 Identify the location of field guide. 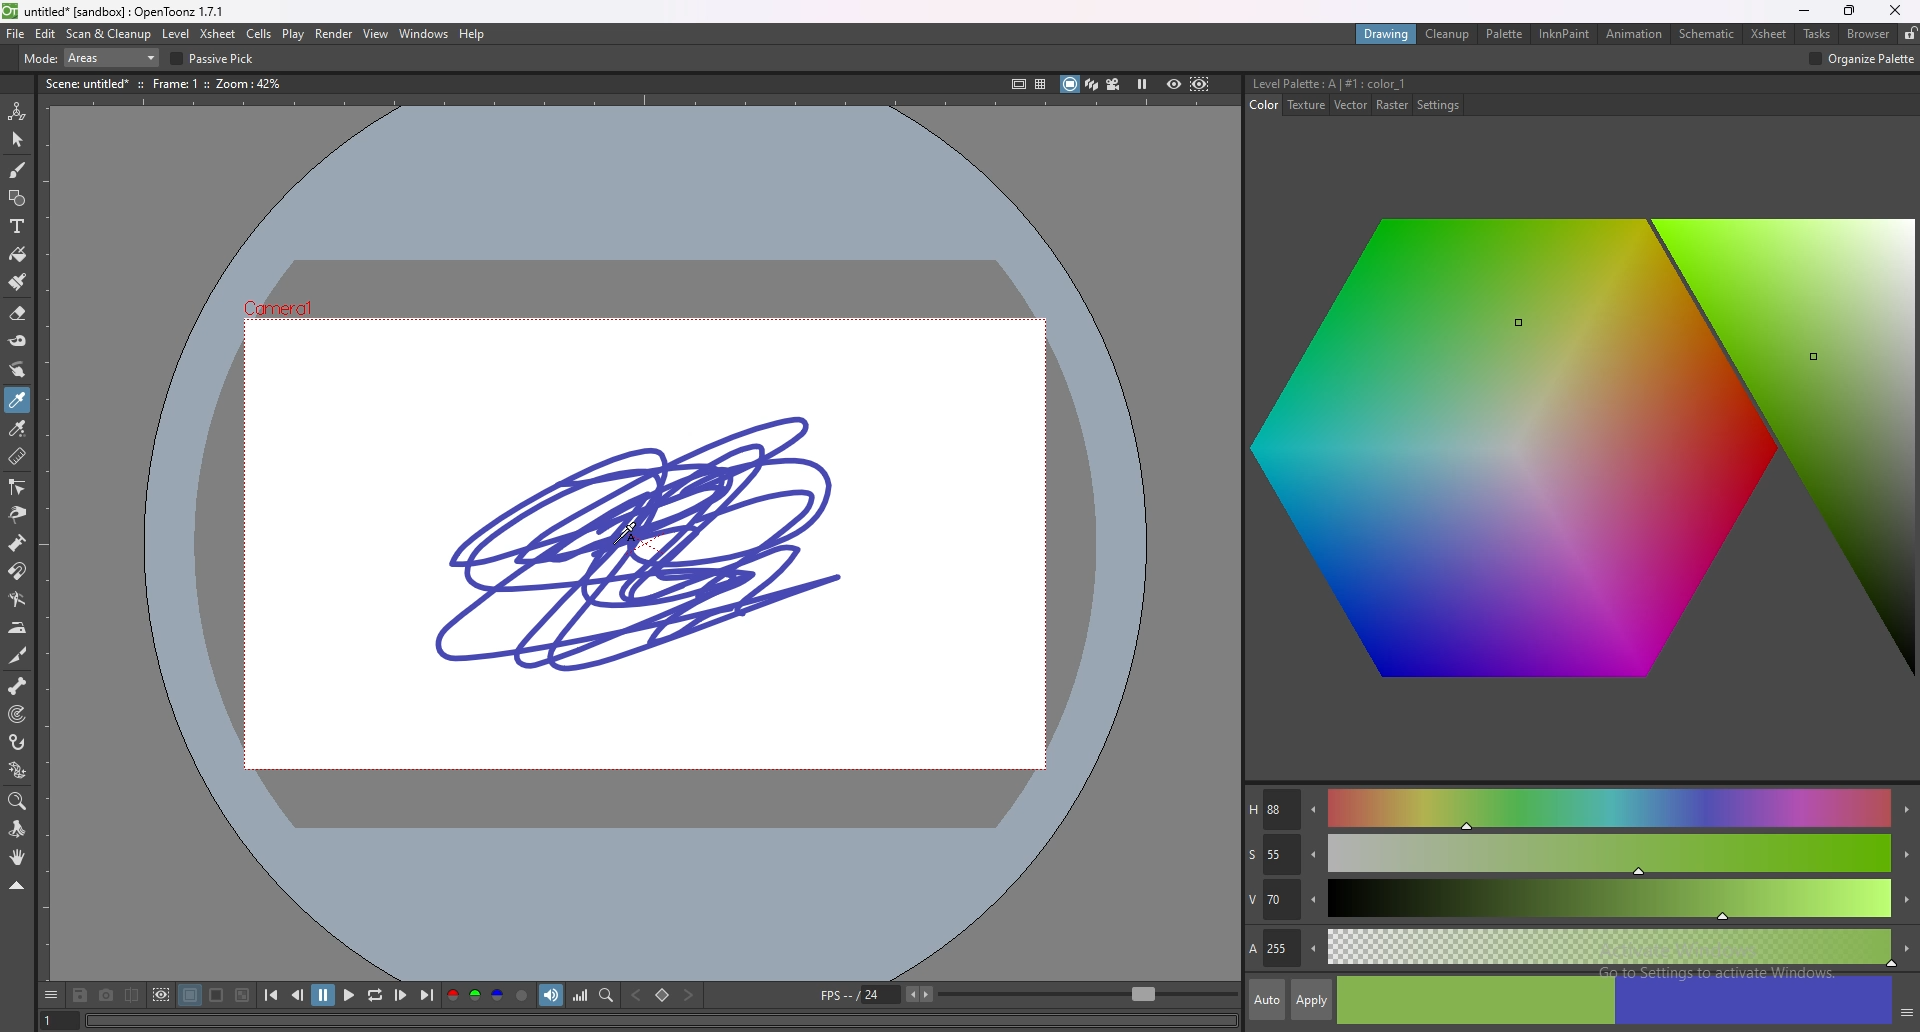
(1041, 84).